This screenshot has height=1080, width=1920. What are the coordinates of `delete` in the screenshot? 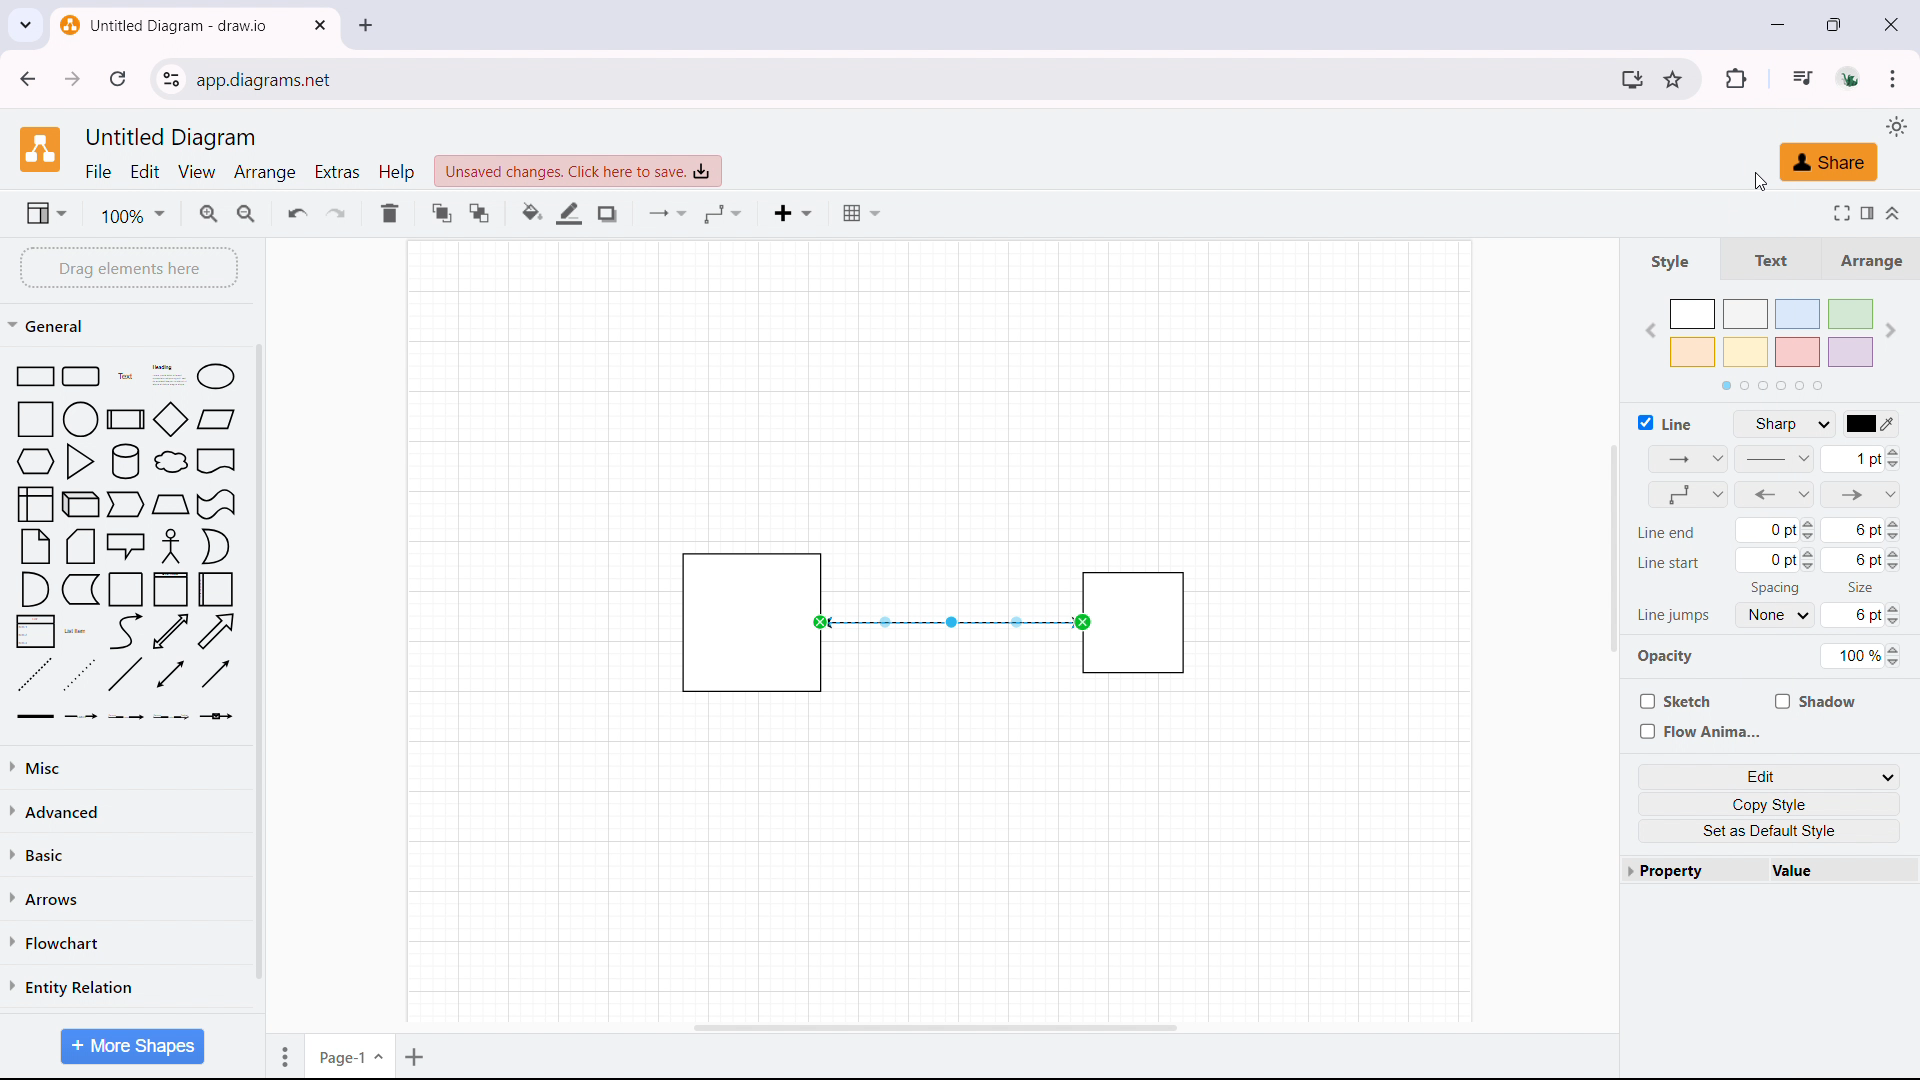 It's located at (389, 214).